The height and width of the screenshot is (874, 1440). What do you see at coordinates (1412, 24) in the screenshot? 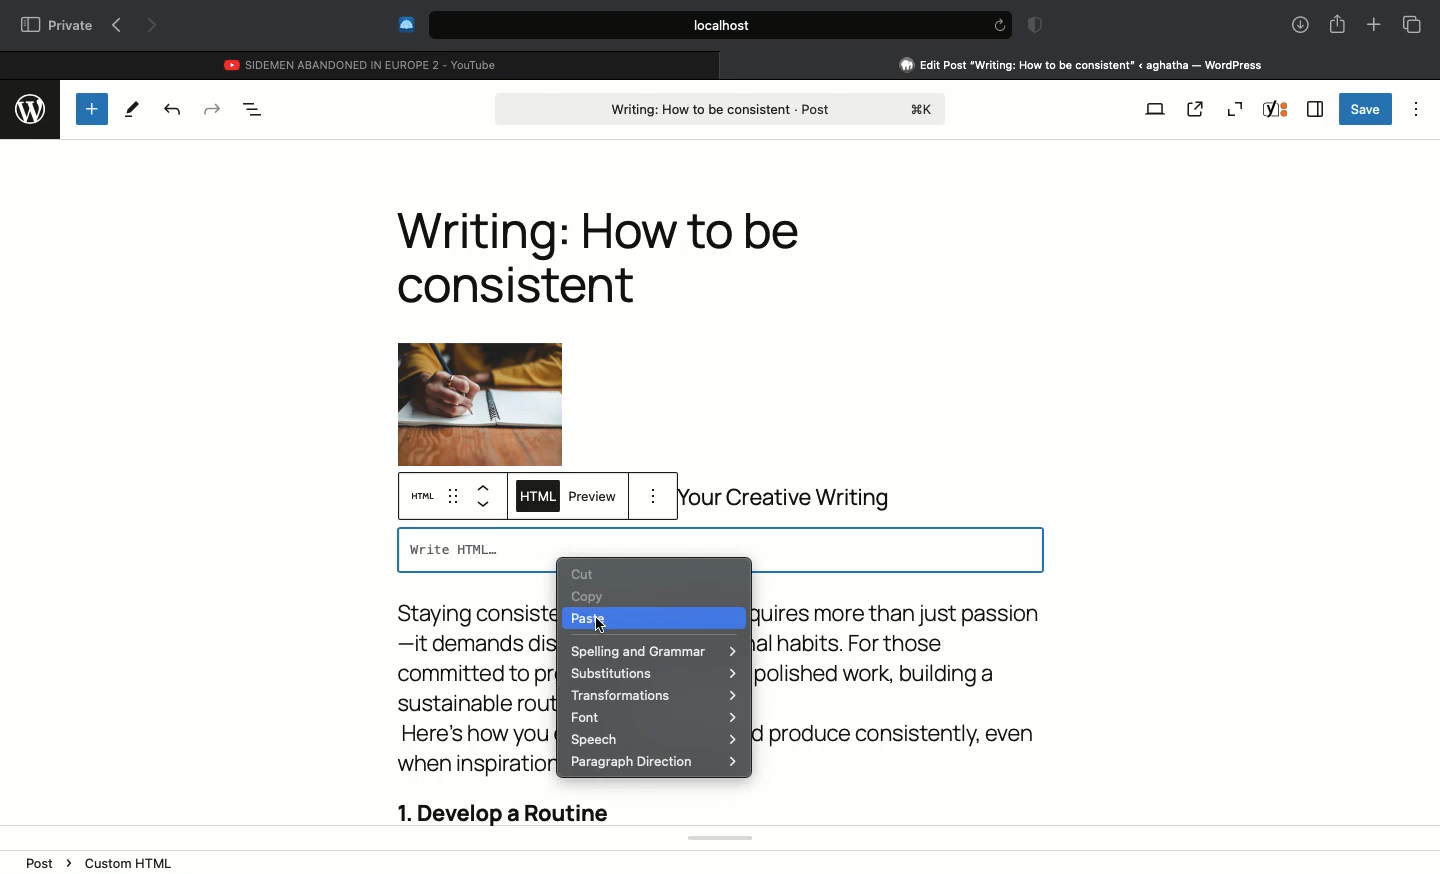
I see `Tabs` at bounding box center [1412, 24].